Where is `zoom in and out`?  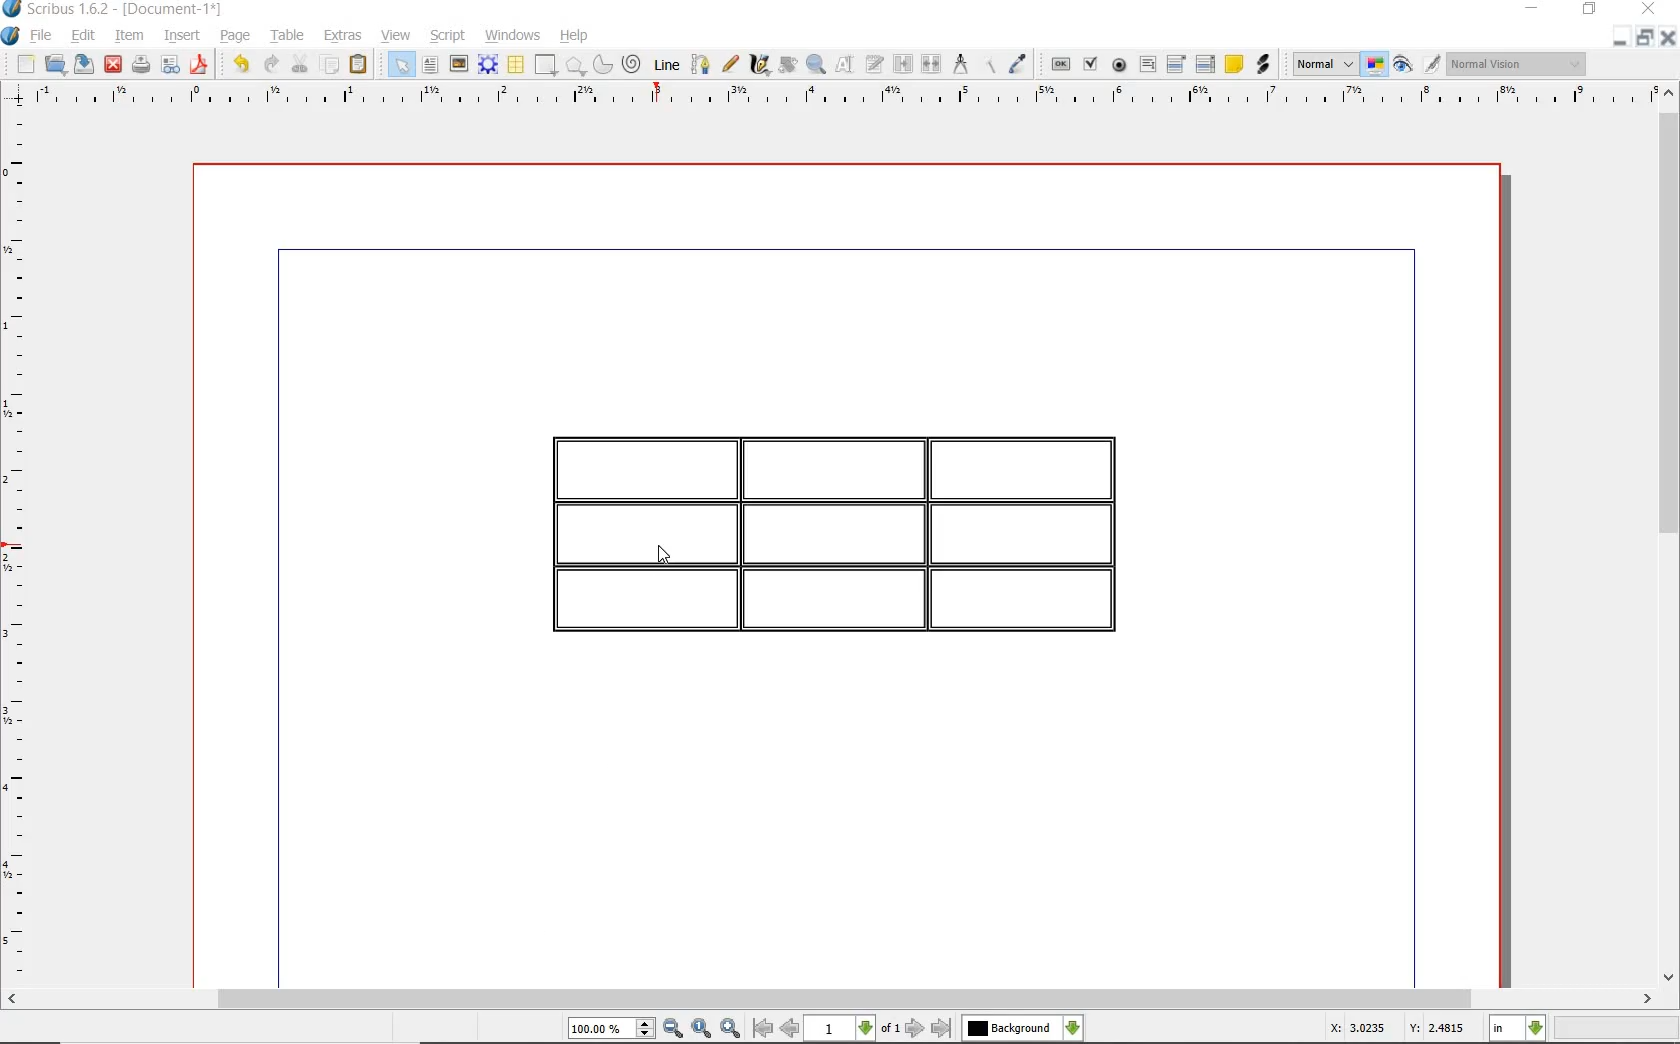
zoom in and out is located at coordinates (817, 65).